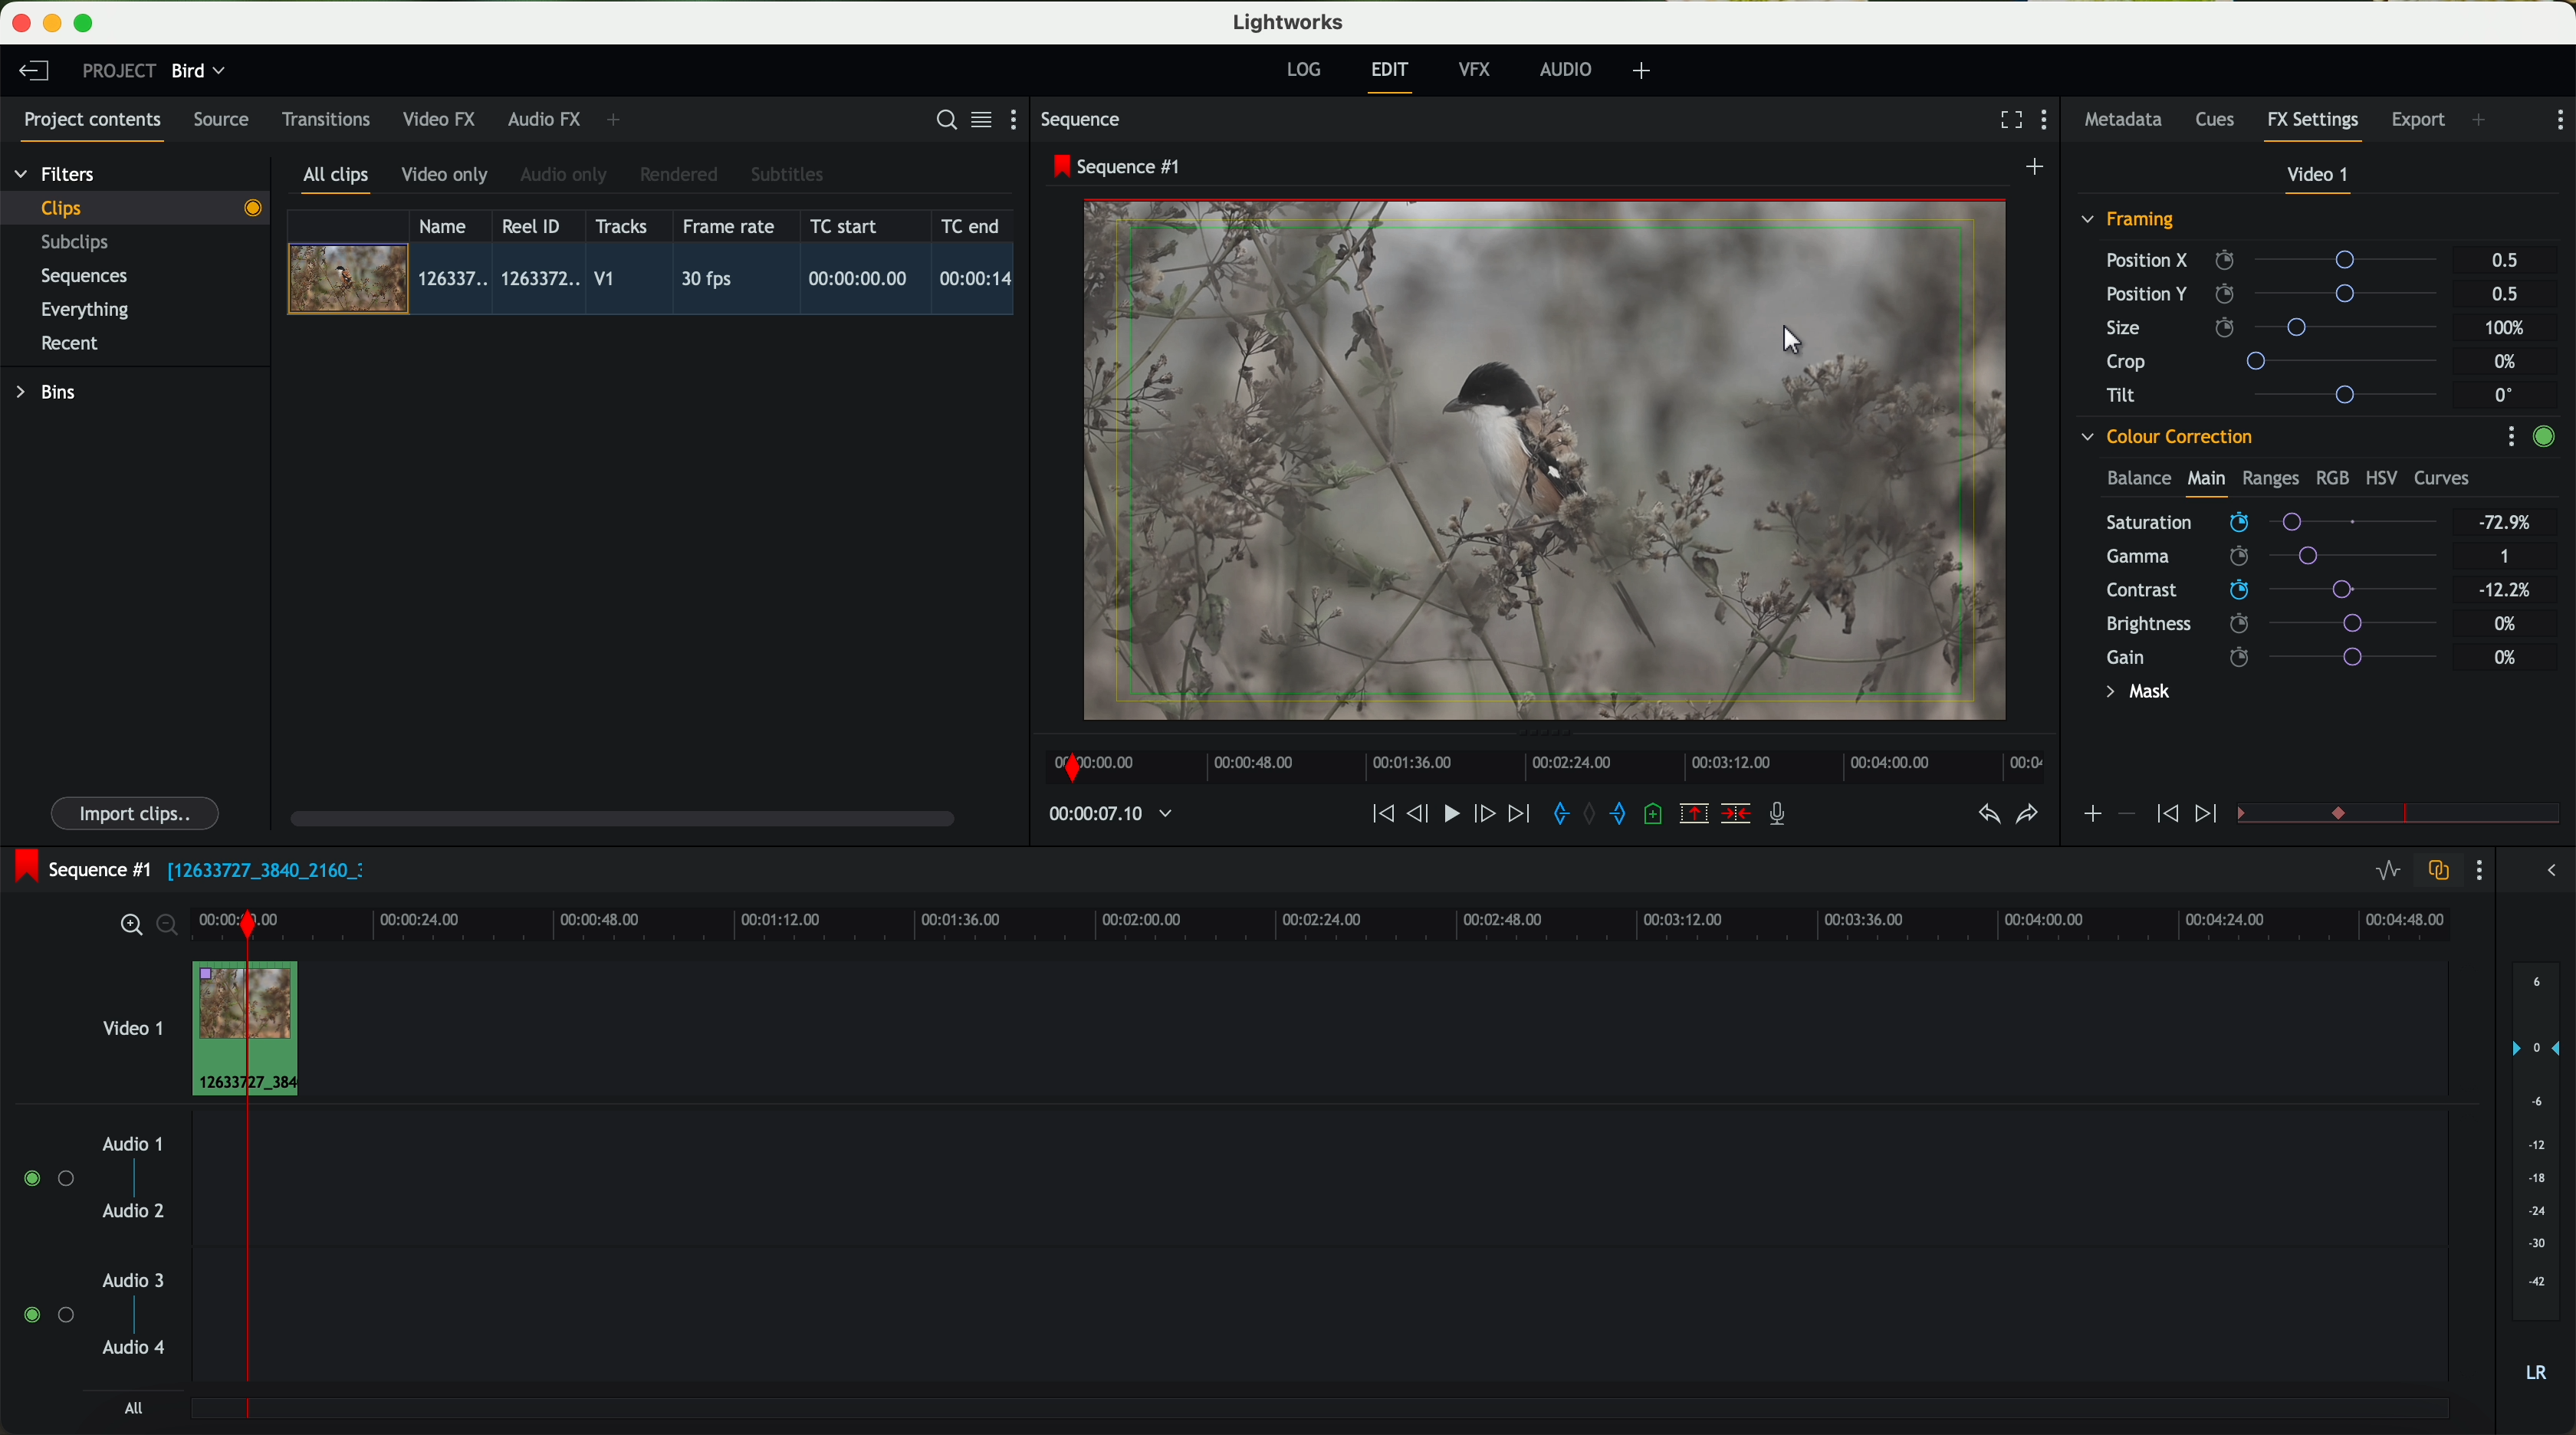  I want to click on brightness, so click(2288, 624).